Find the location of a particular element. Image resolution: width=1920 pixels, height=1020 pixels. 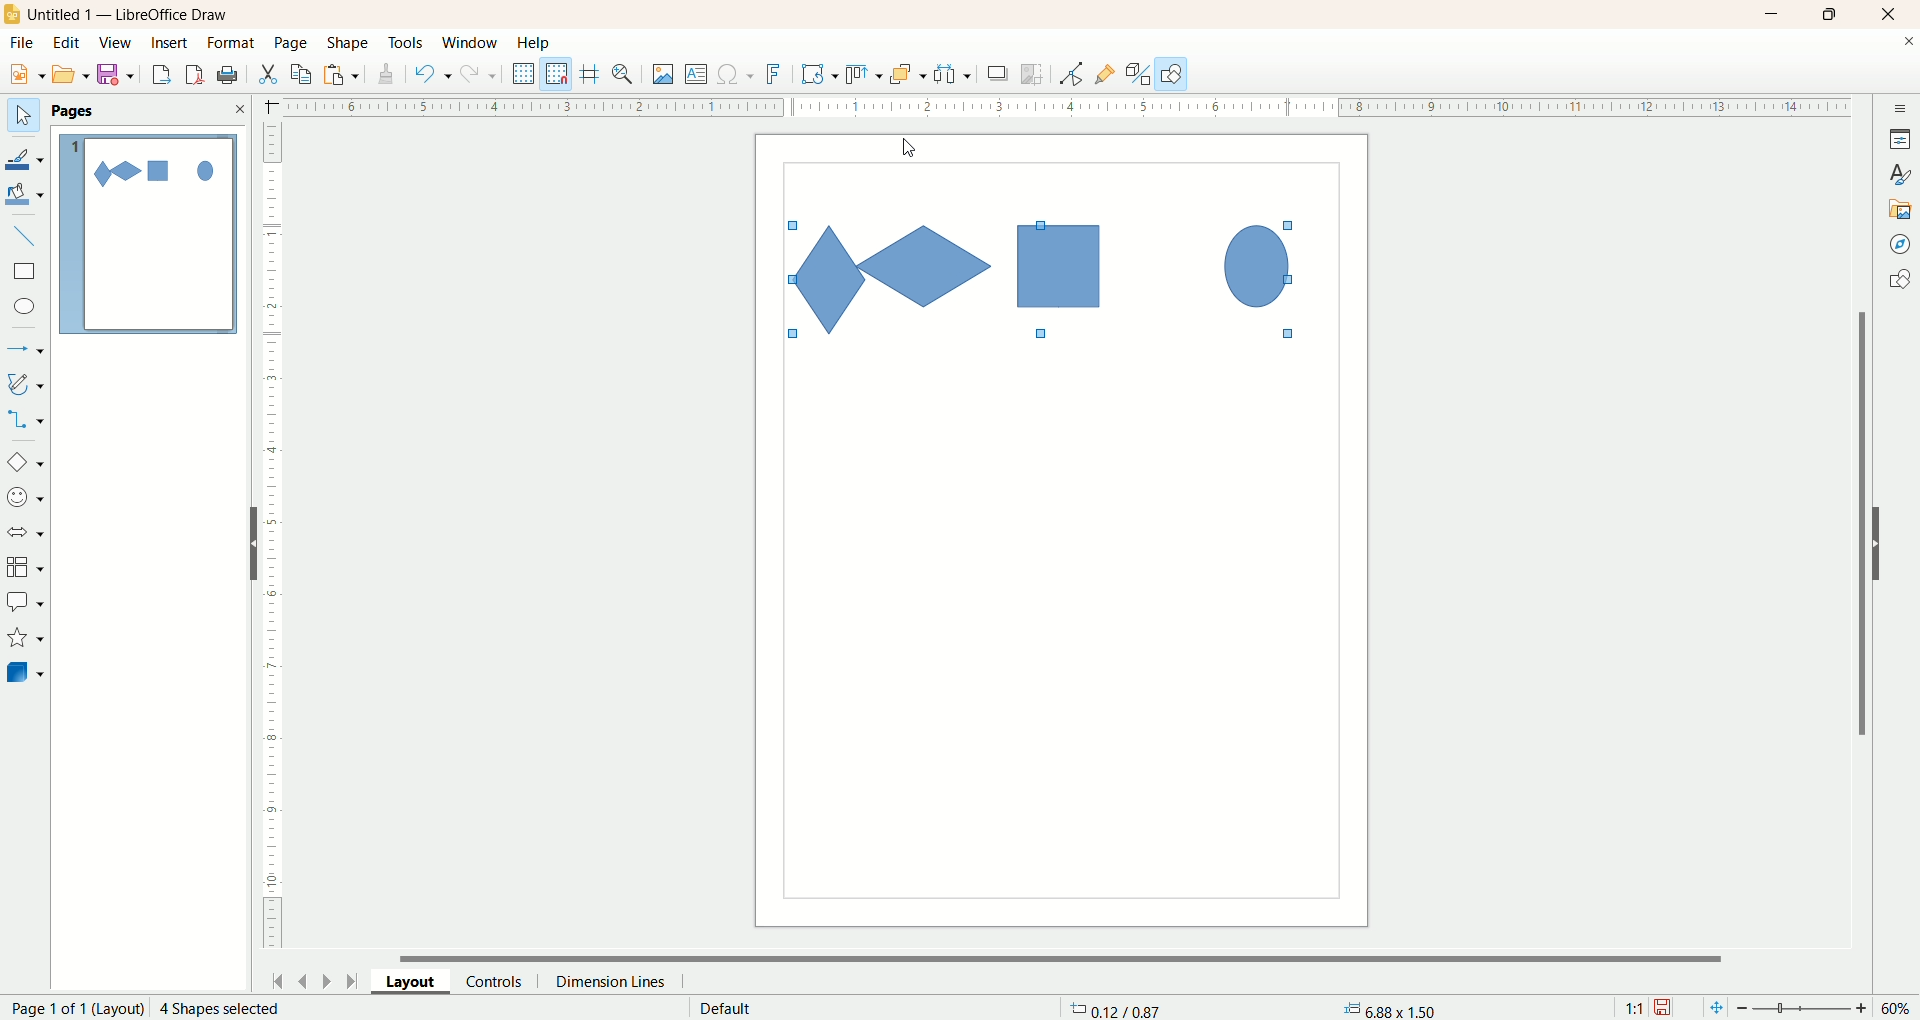

block arrow is located at coordinates (29, 533).